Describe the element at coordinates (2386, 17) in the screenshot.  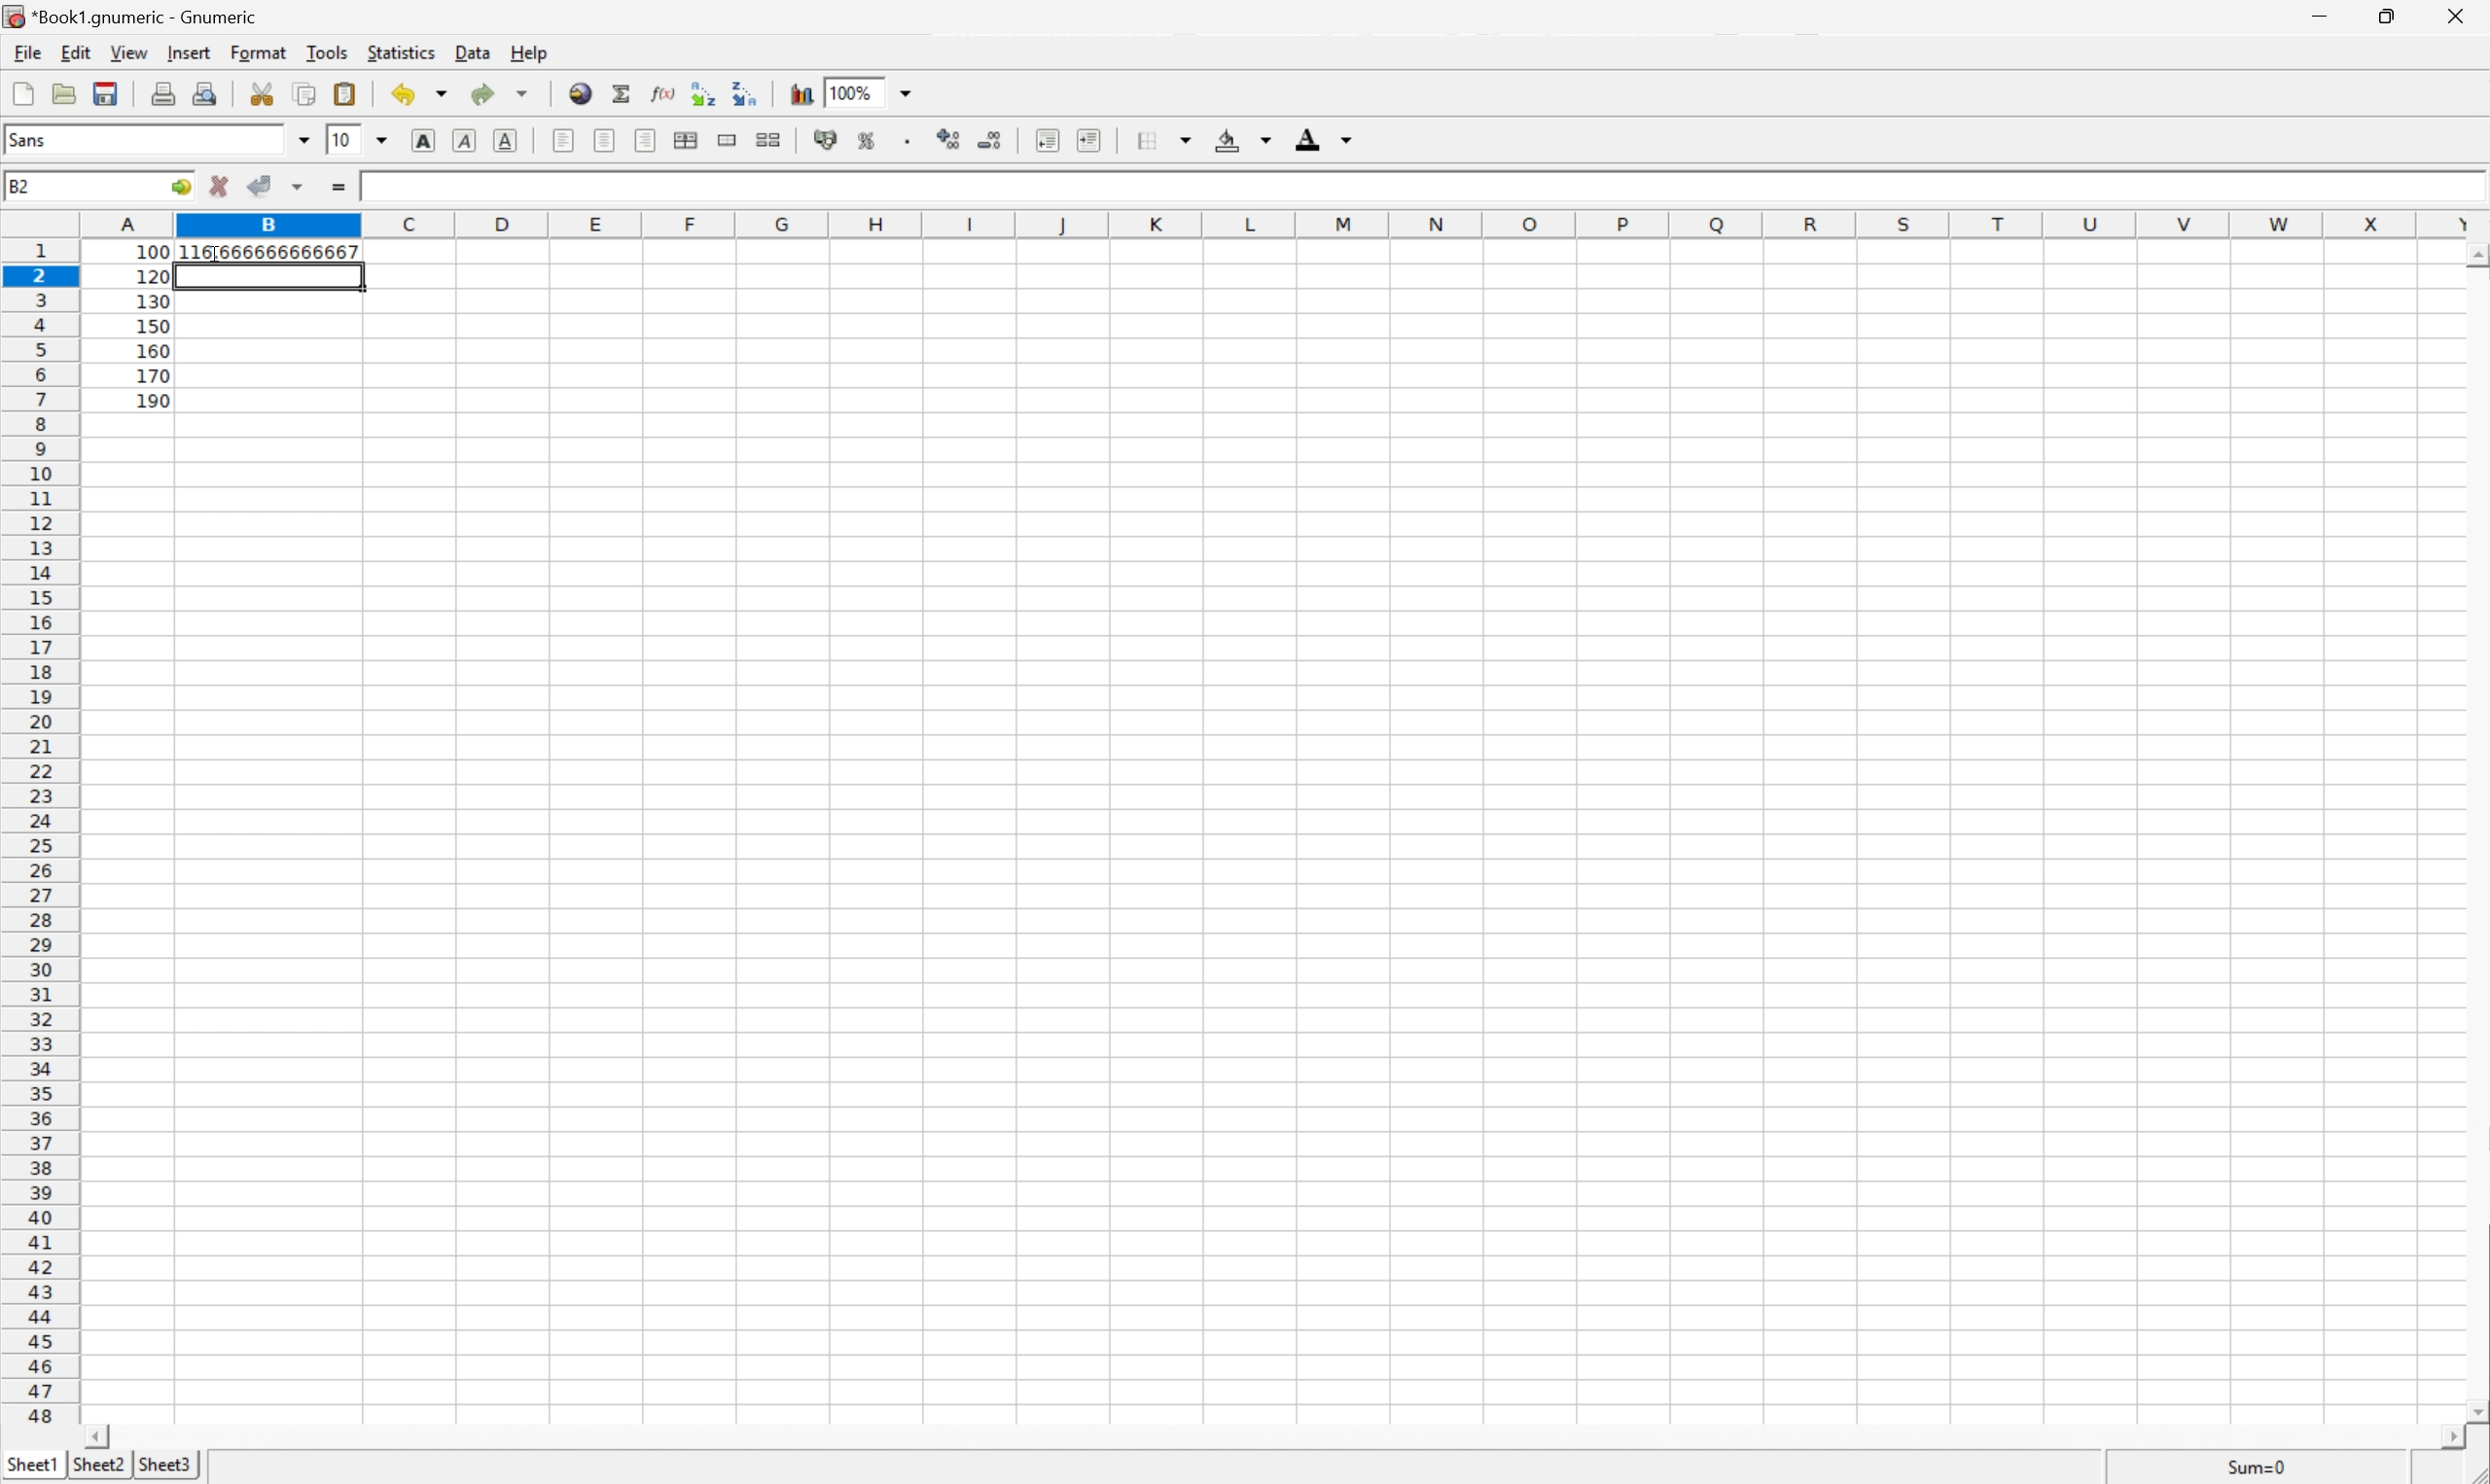
I see `Restore Down` at that location.